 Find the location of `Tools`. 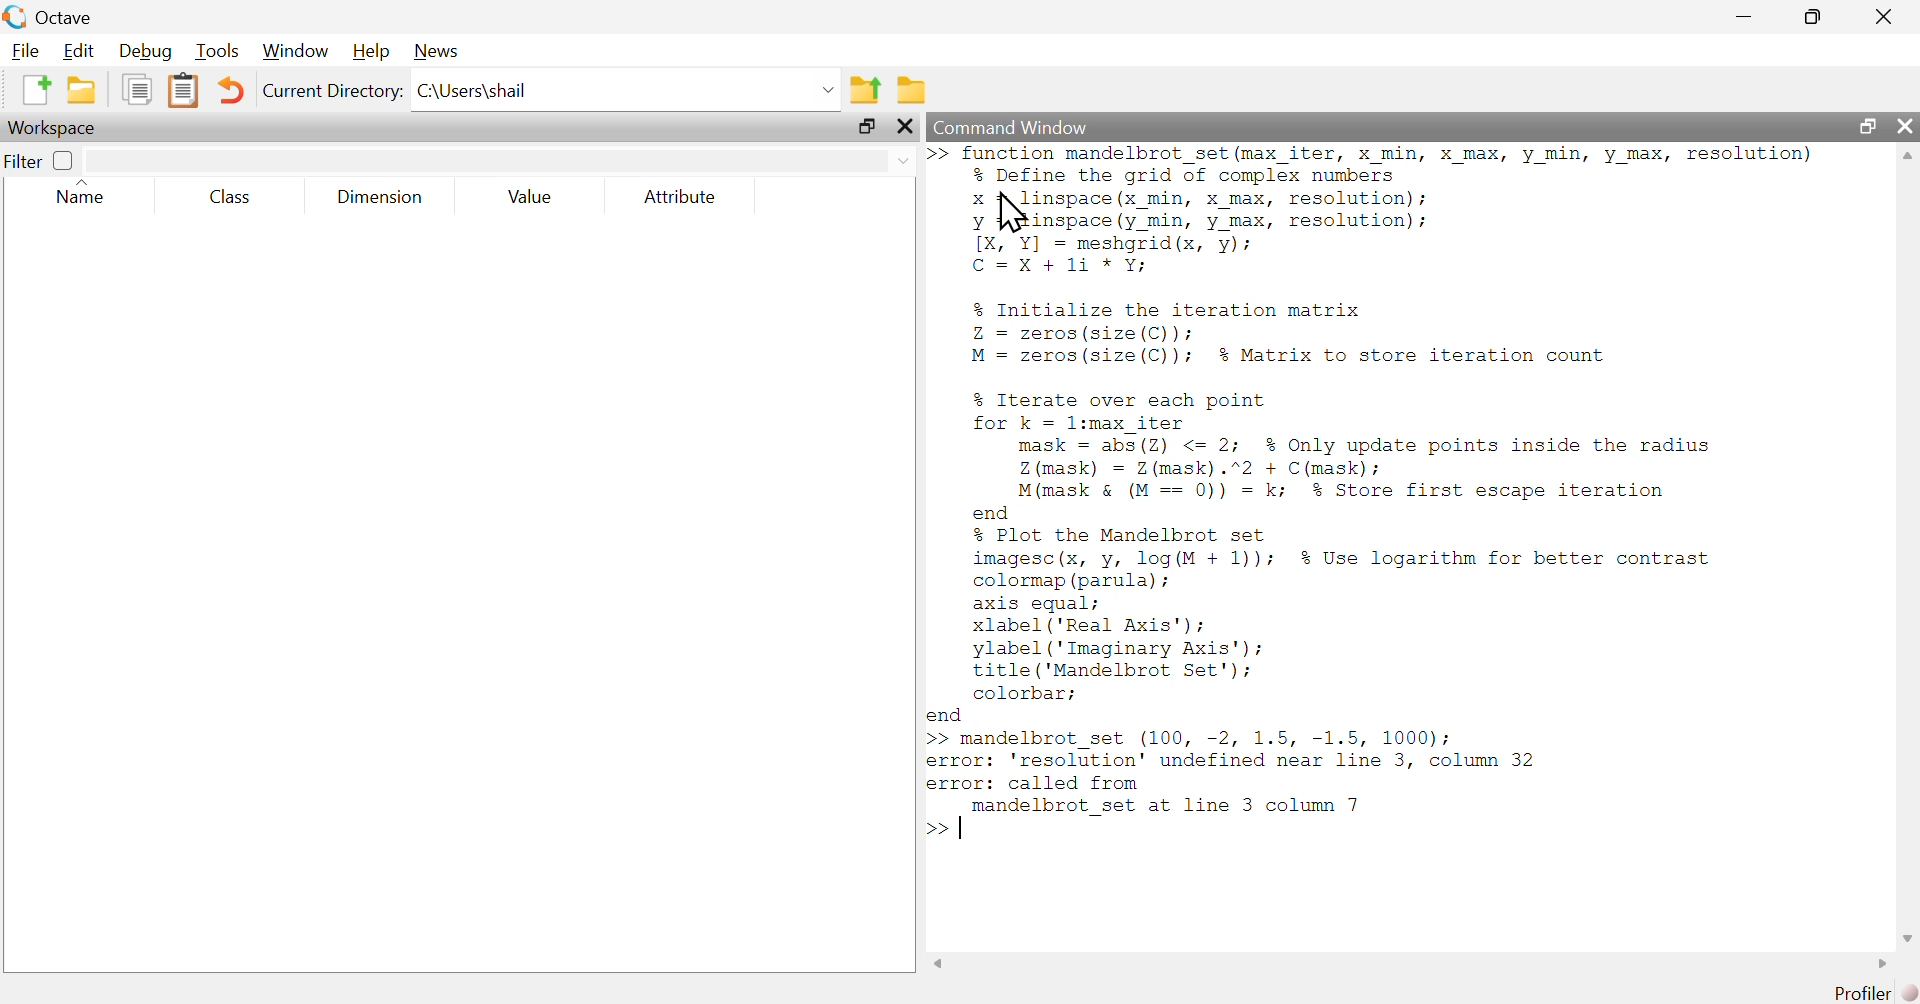

Tools is located at coordinates (214, 52).